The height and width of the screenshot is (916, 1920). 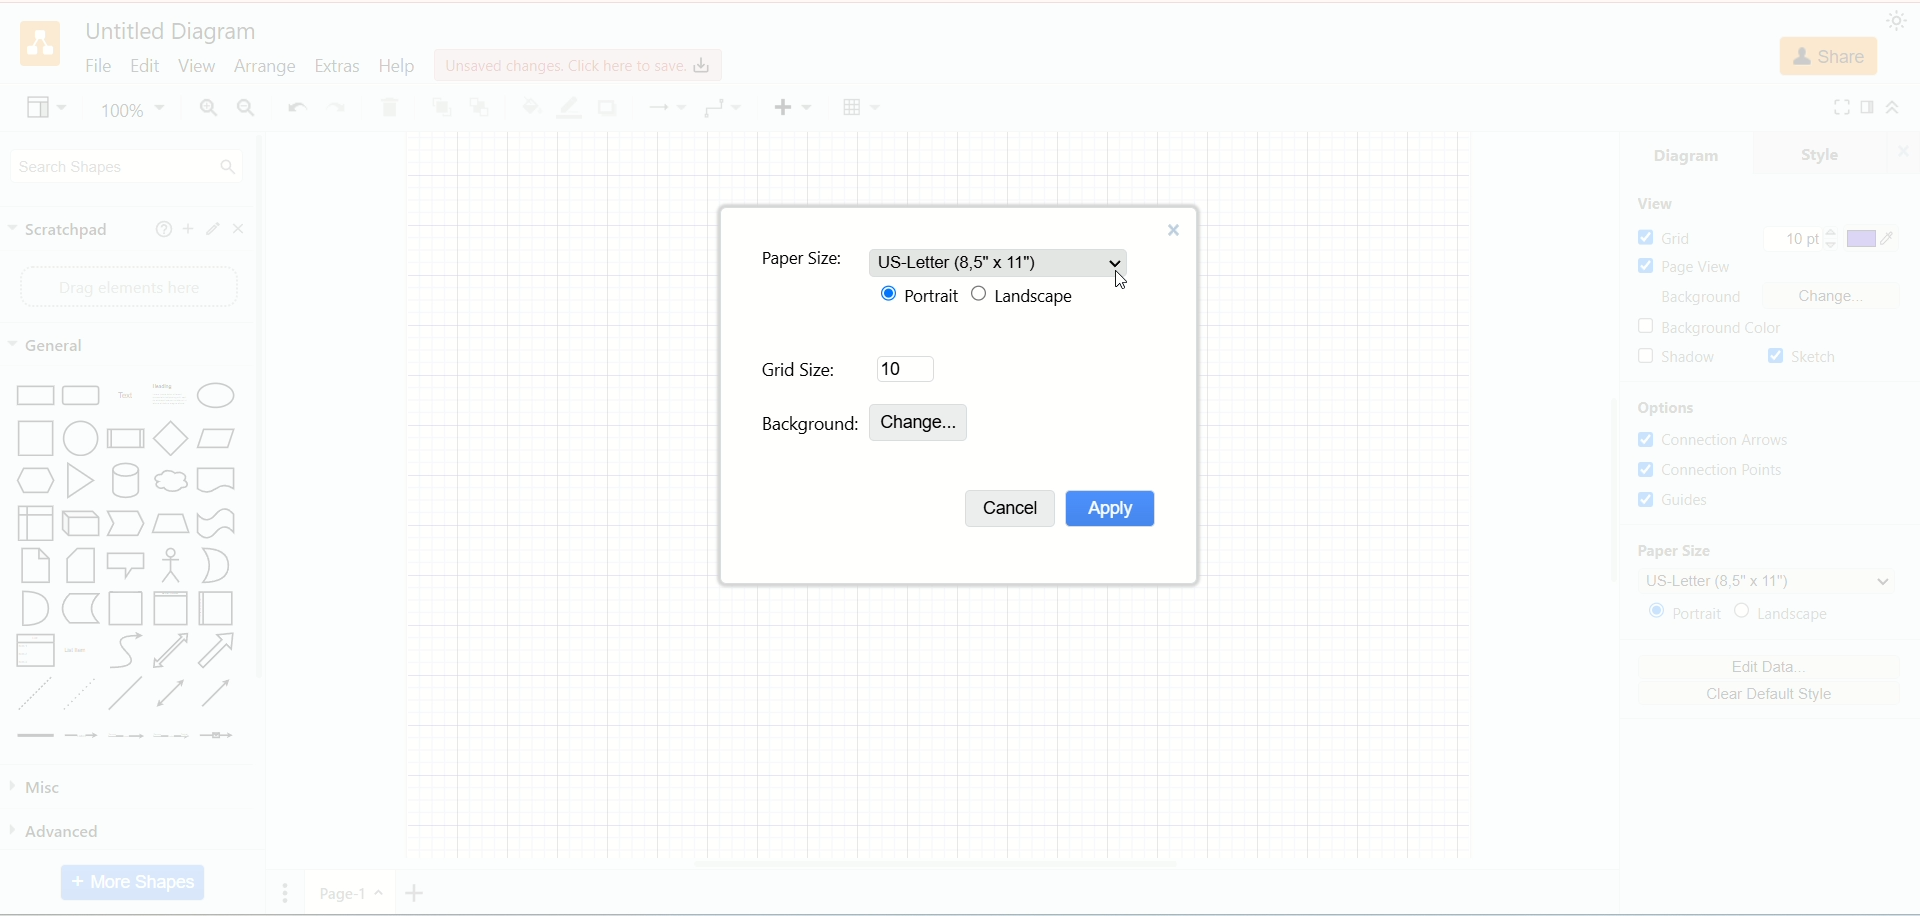 What do you see at coordinates (34, 651) in the screenshot?
I see `Item List` at bounding box center [34, 651].